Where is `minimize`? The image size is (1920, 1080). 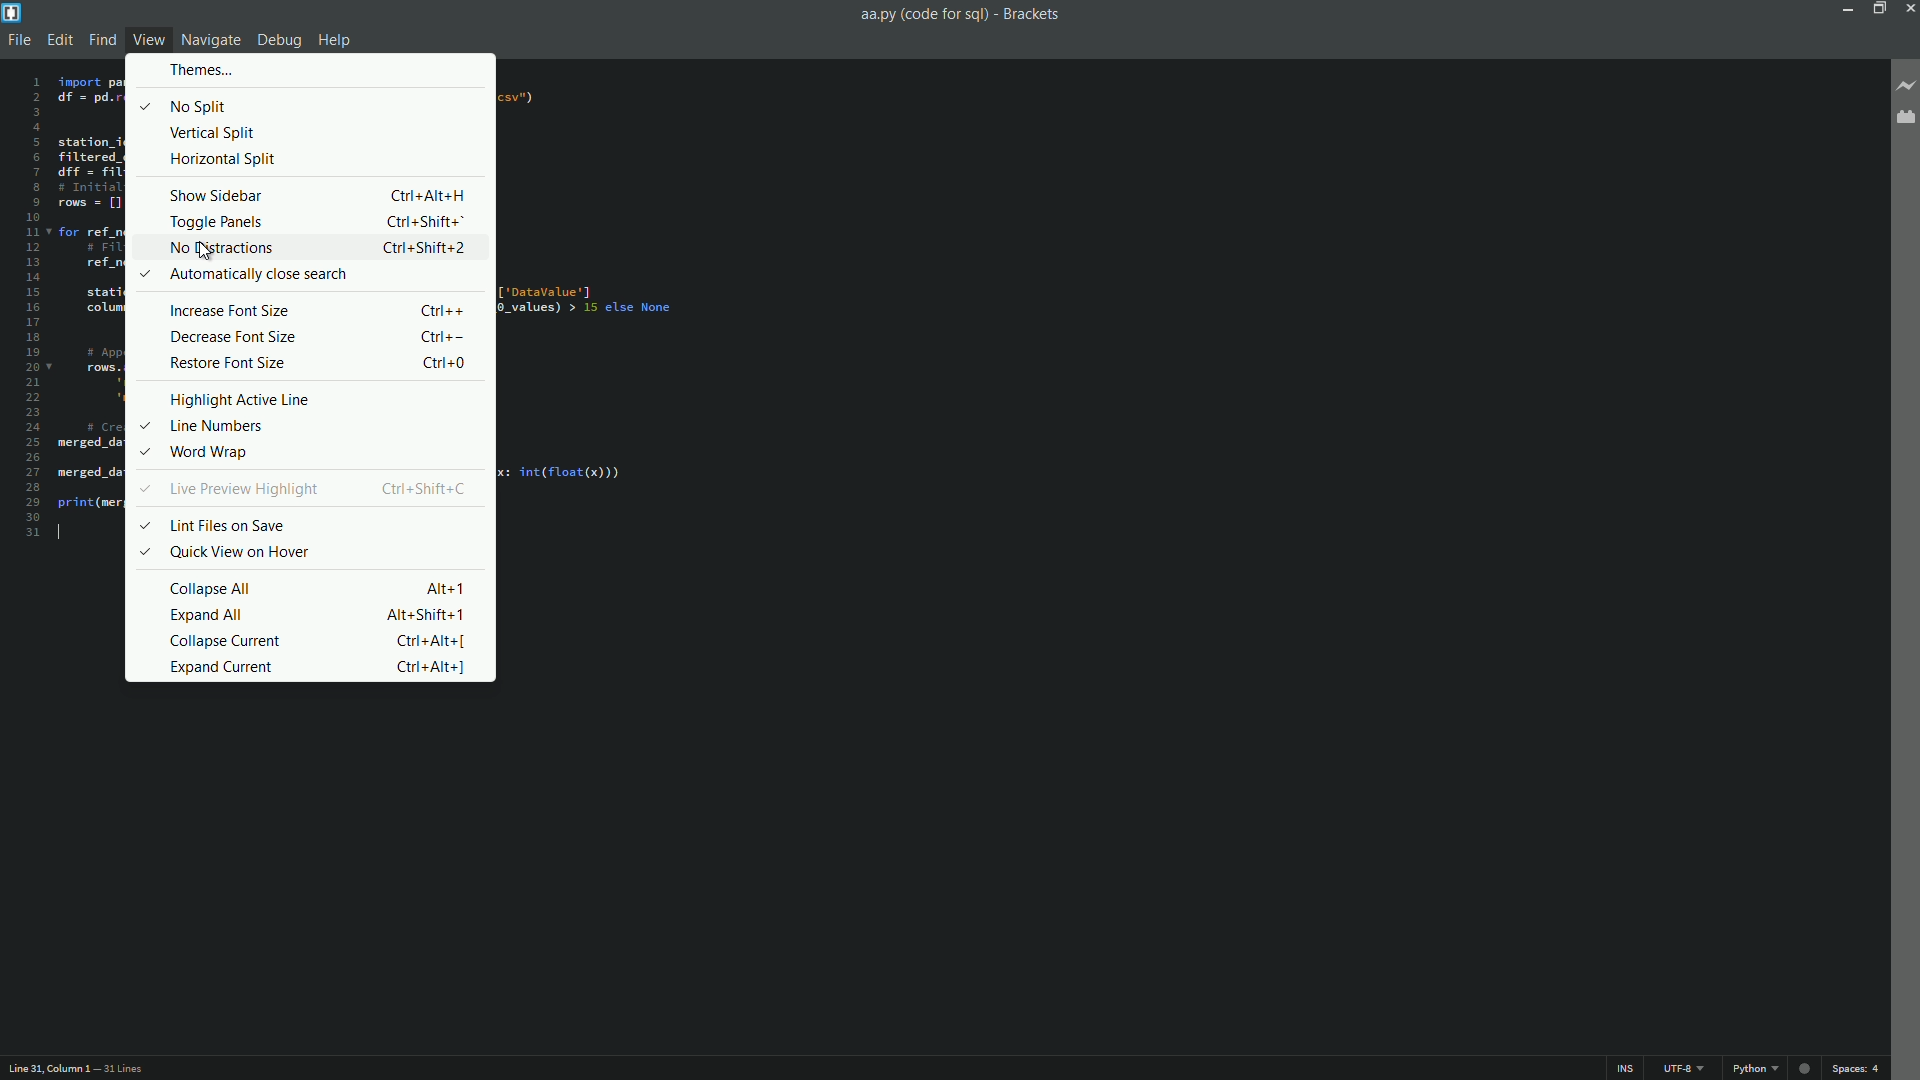 minimize is located at coordinates (1846, 9).